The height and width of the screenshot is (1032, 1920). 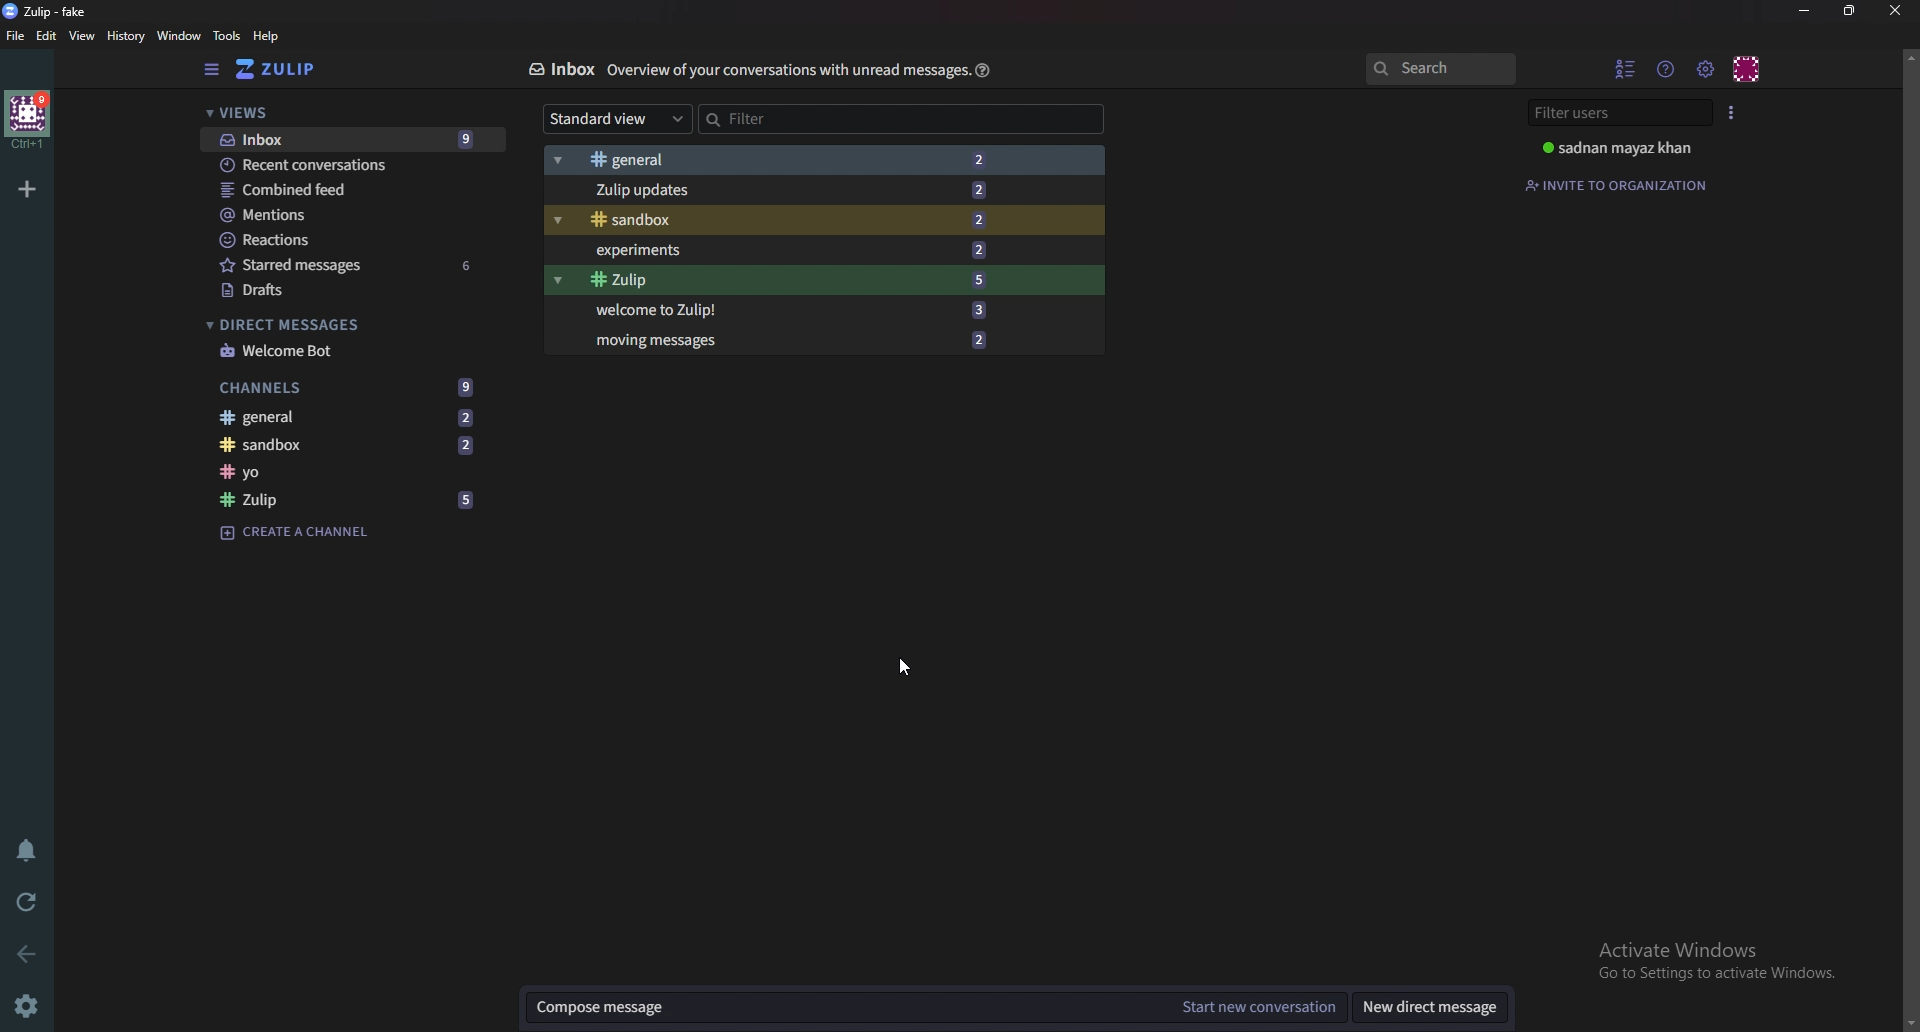 I want to click on Minimize, so click(x=1804, y=12).